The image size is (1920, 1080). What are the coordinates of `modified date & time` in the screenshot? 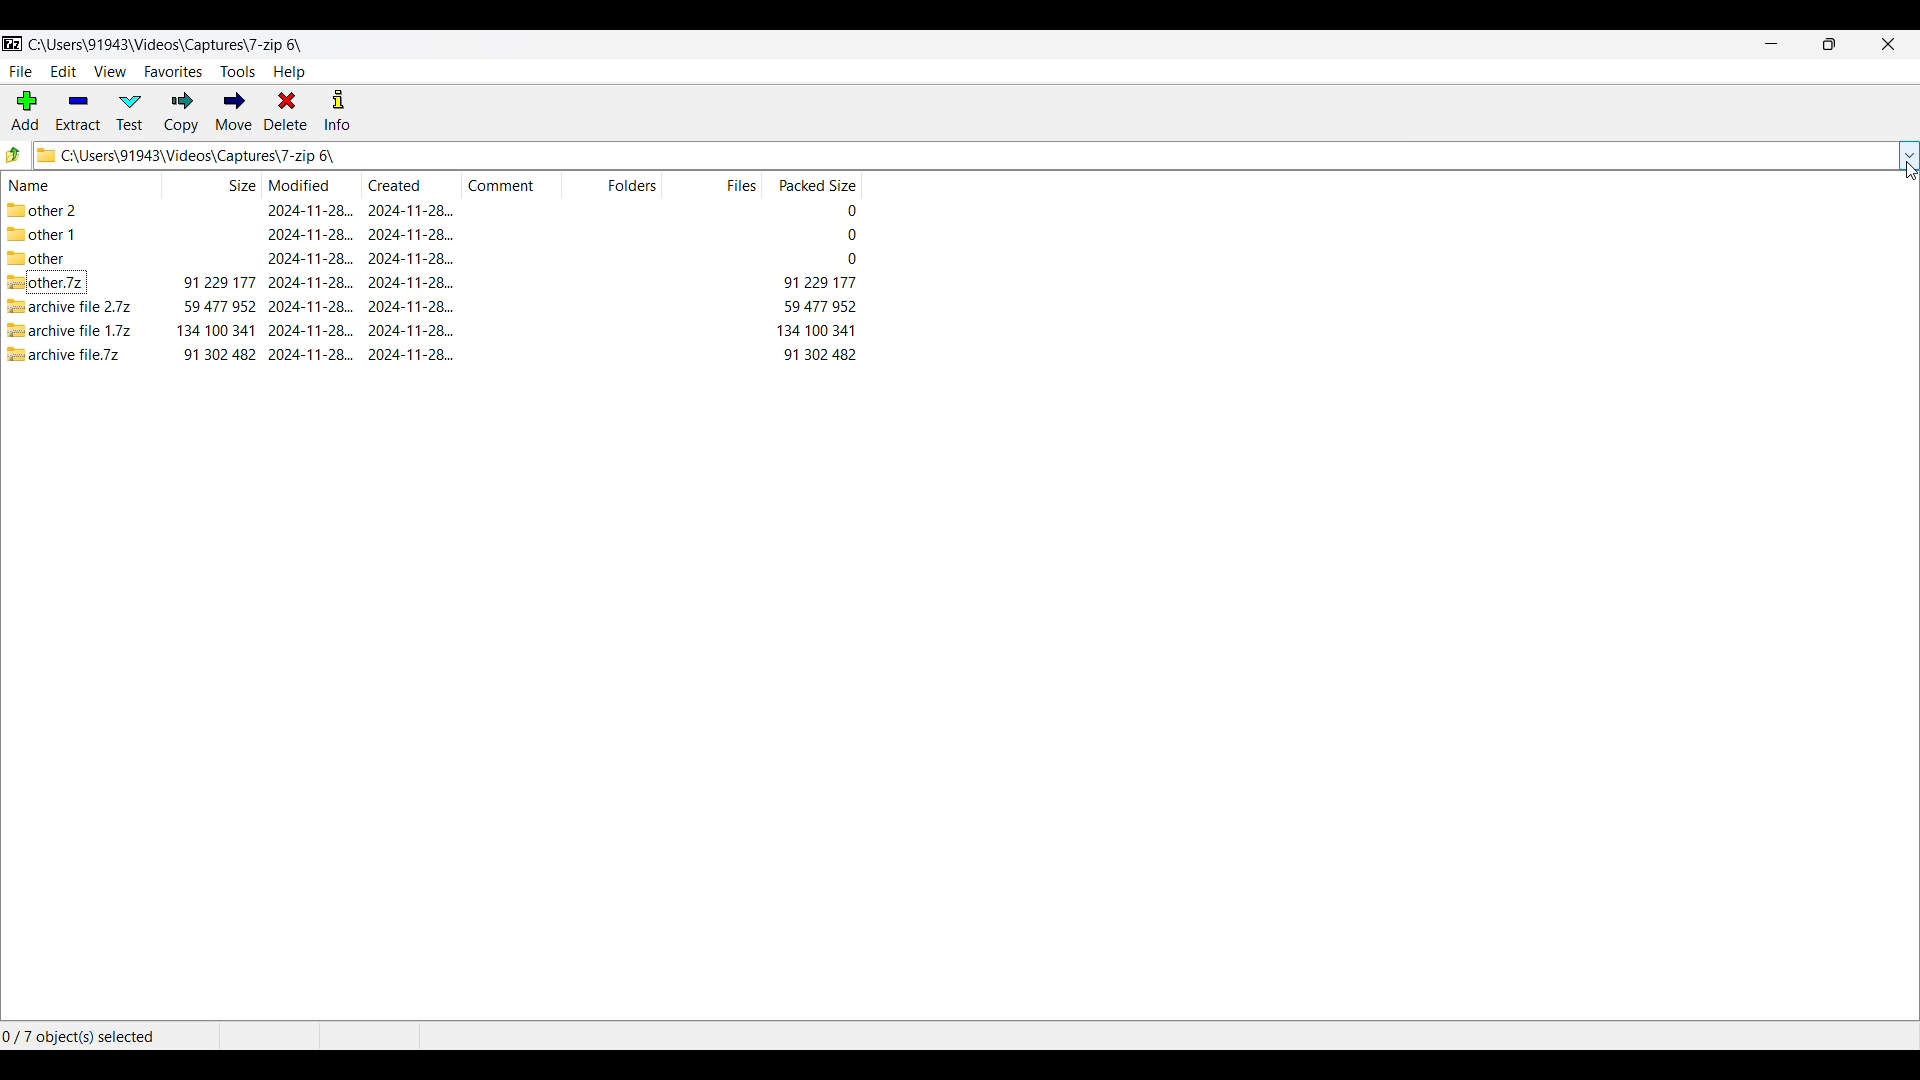 It's located at (309, 209).